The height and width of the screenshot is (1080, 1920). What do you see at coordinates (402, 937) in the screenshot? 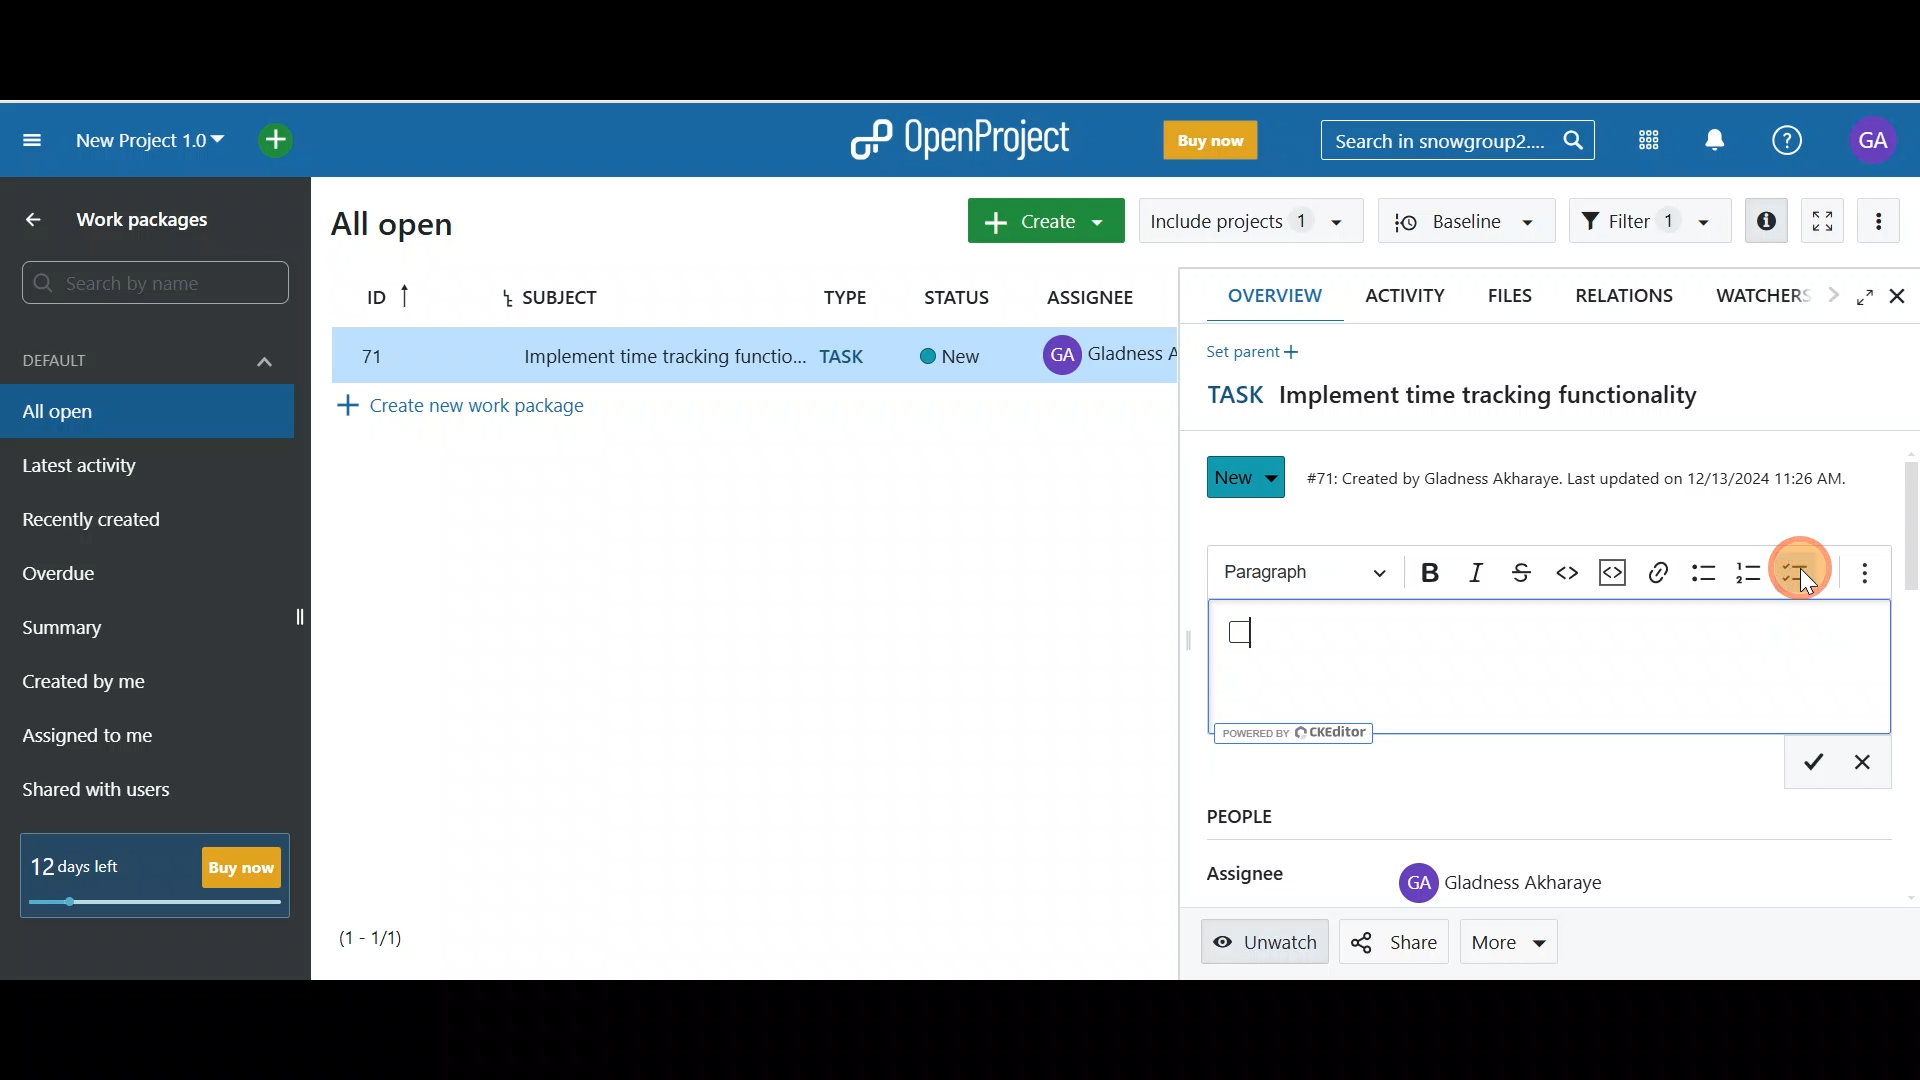
I see `Page number` at bounding box center [402, 937].